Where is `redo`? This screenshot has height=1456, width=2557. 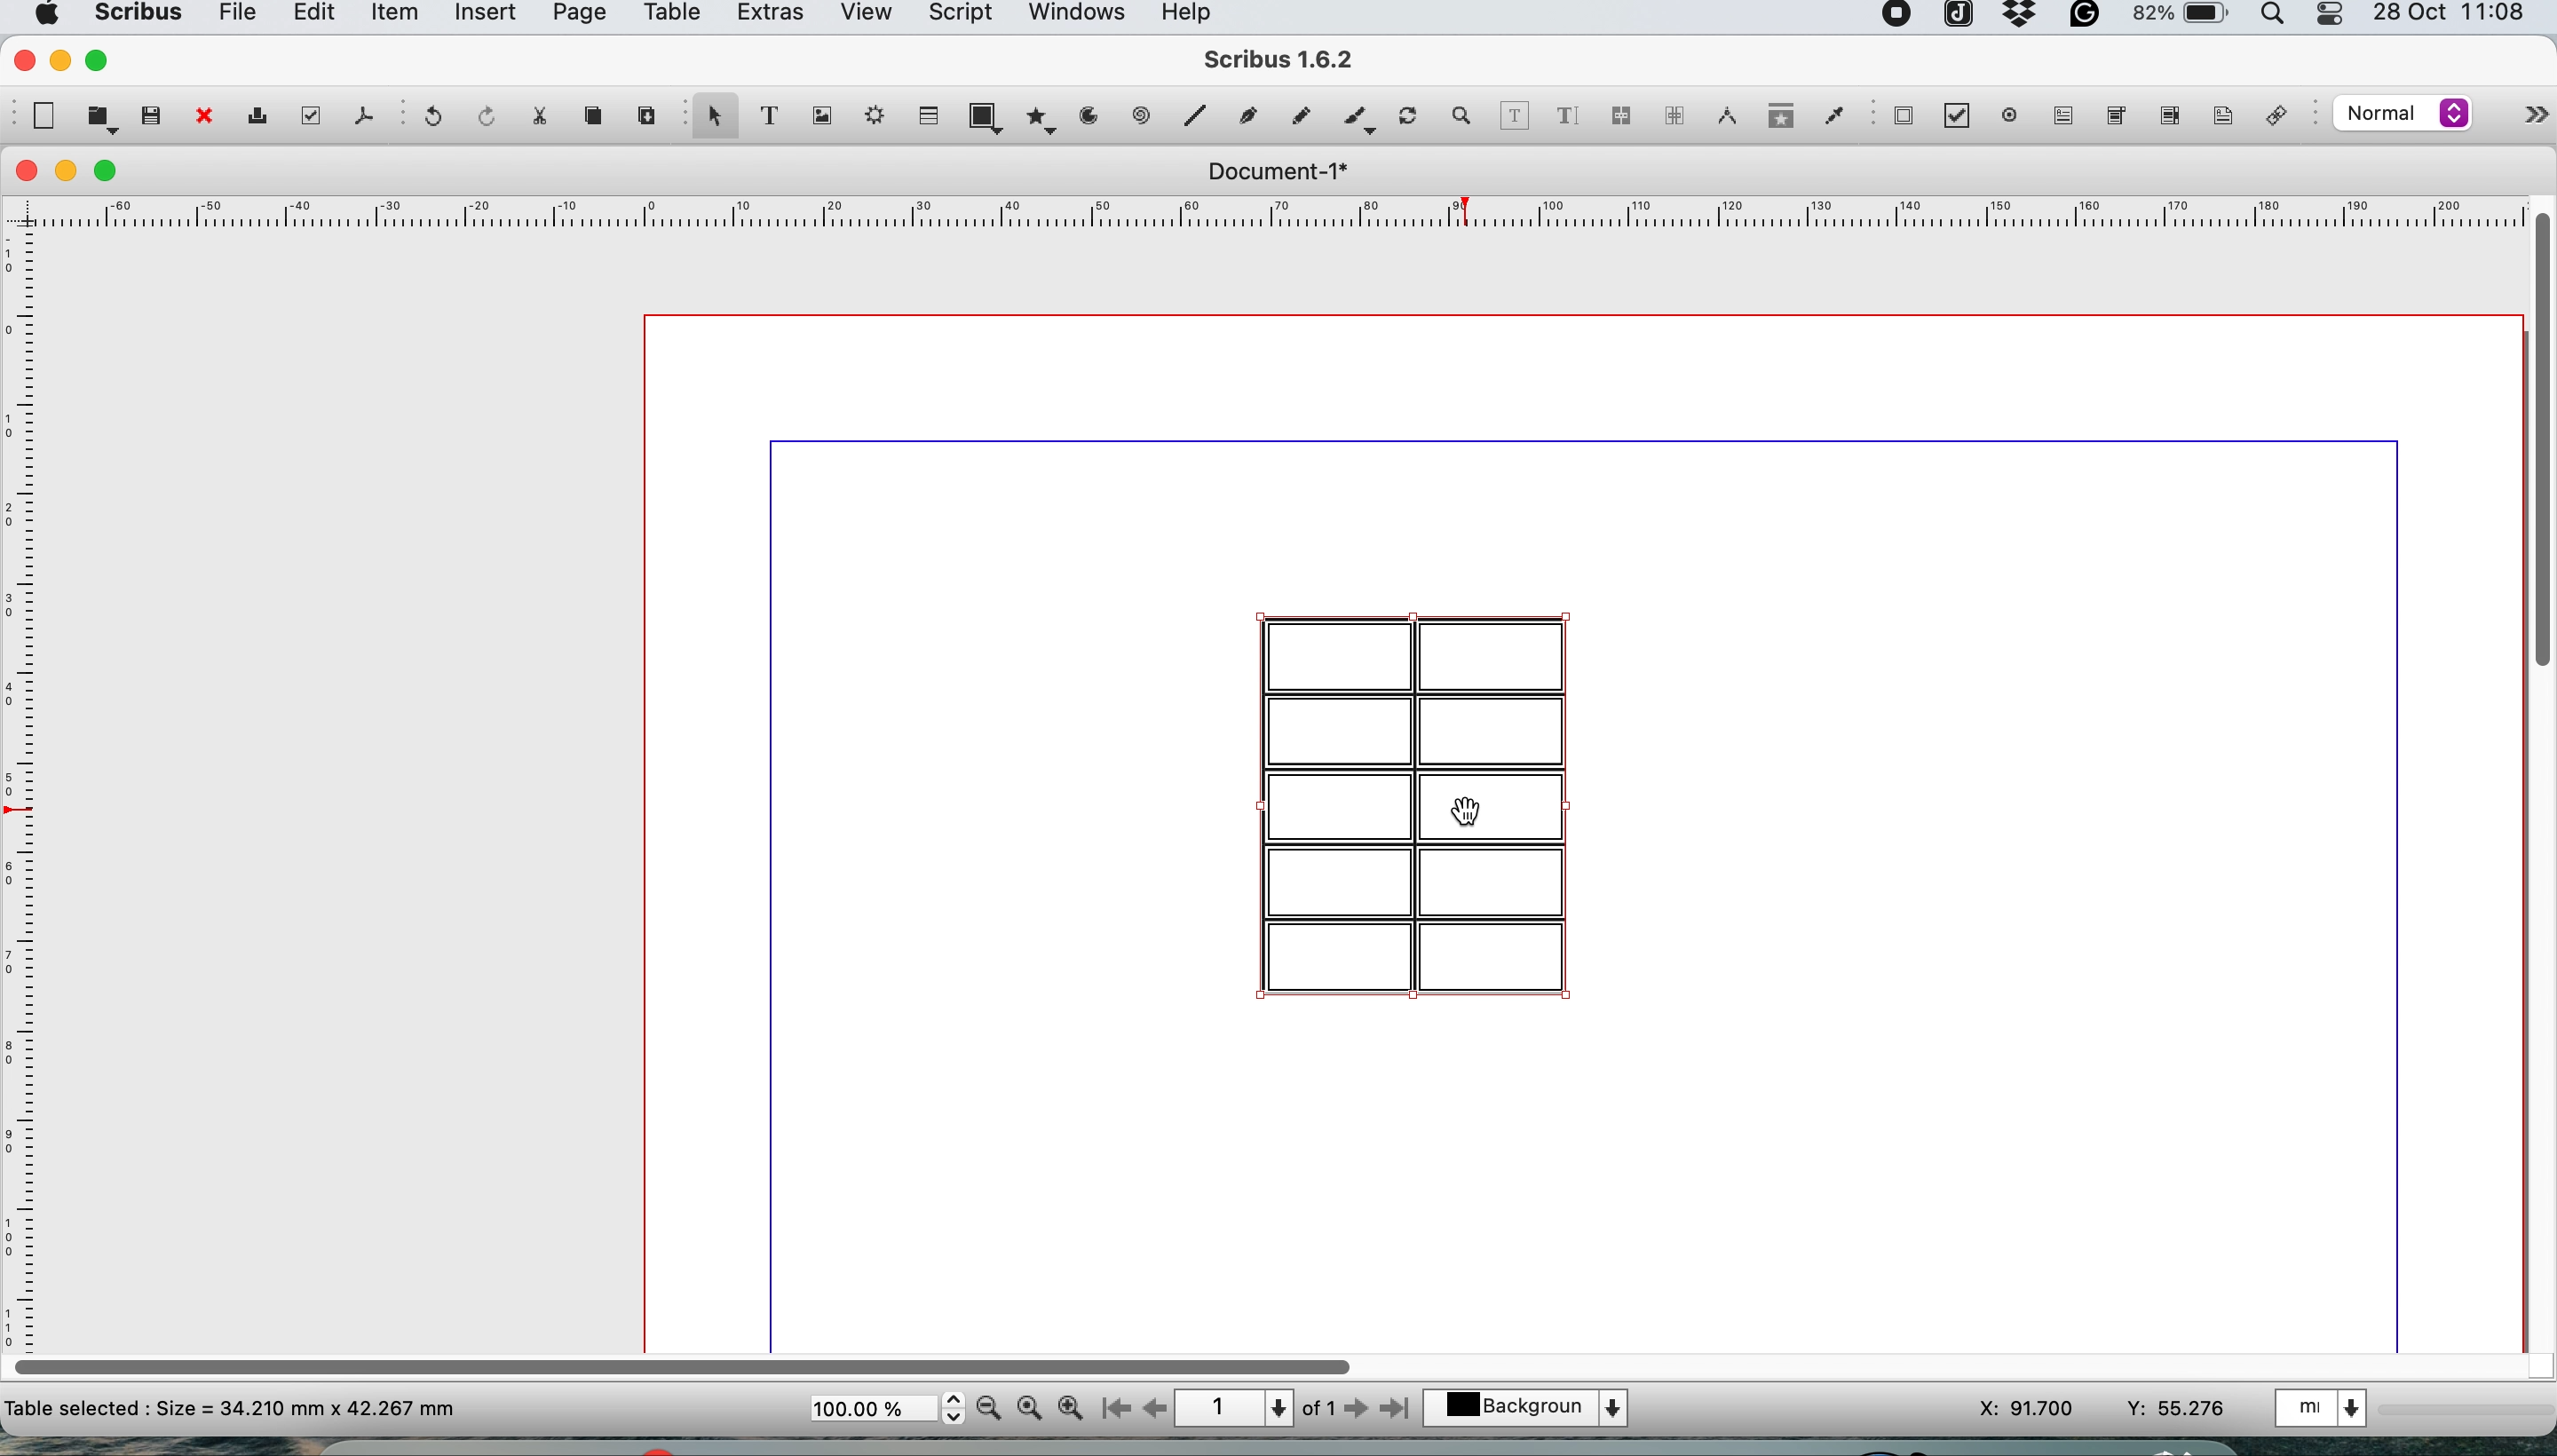
redo is located at coordinates (481, 114).